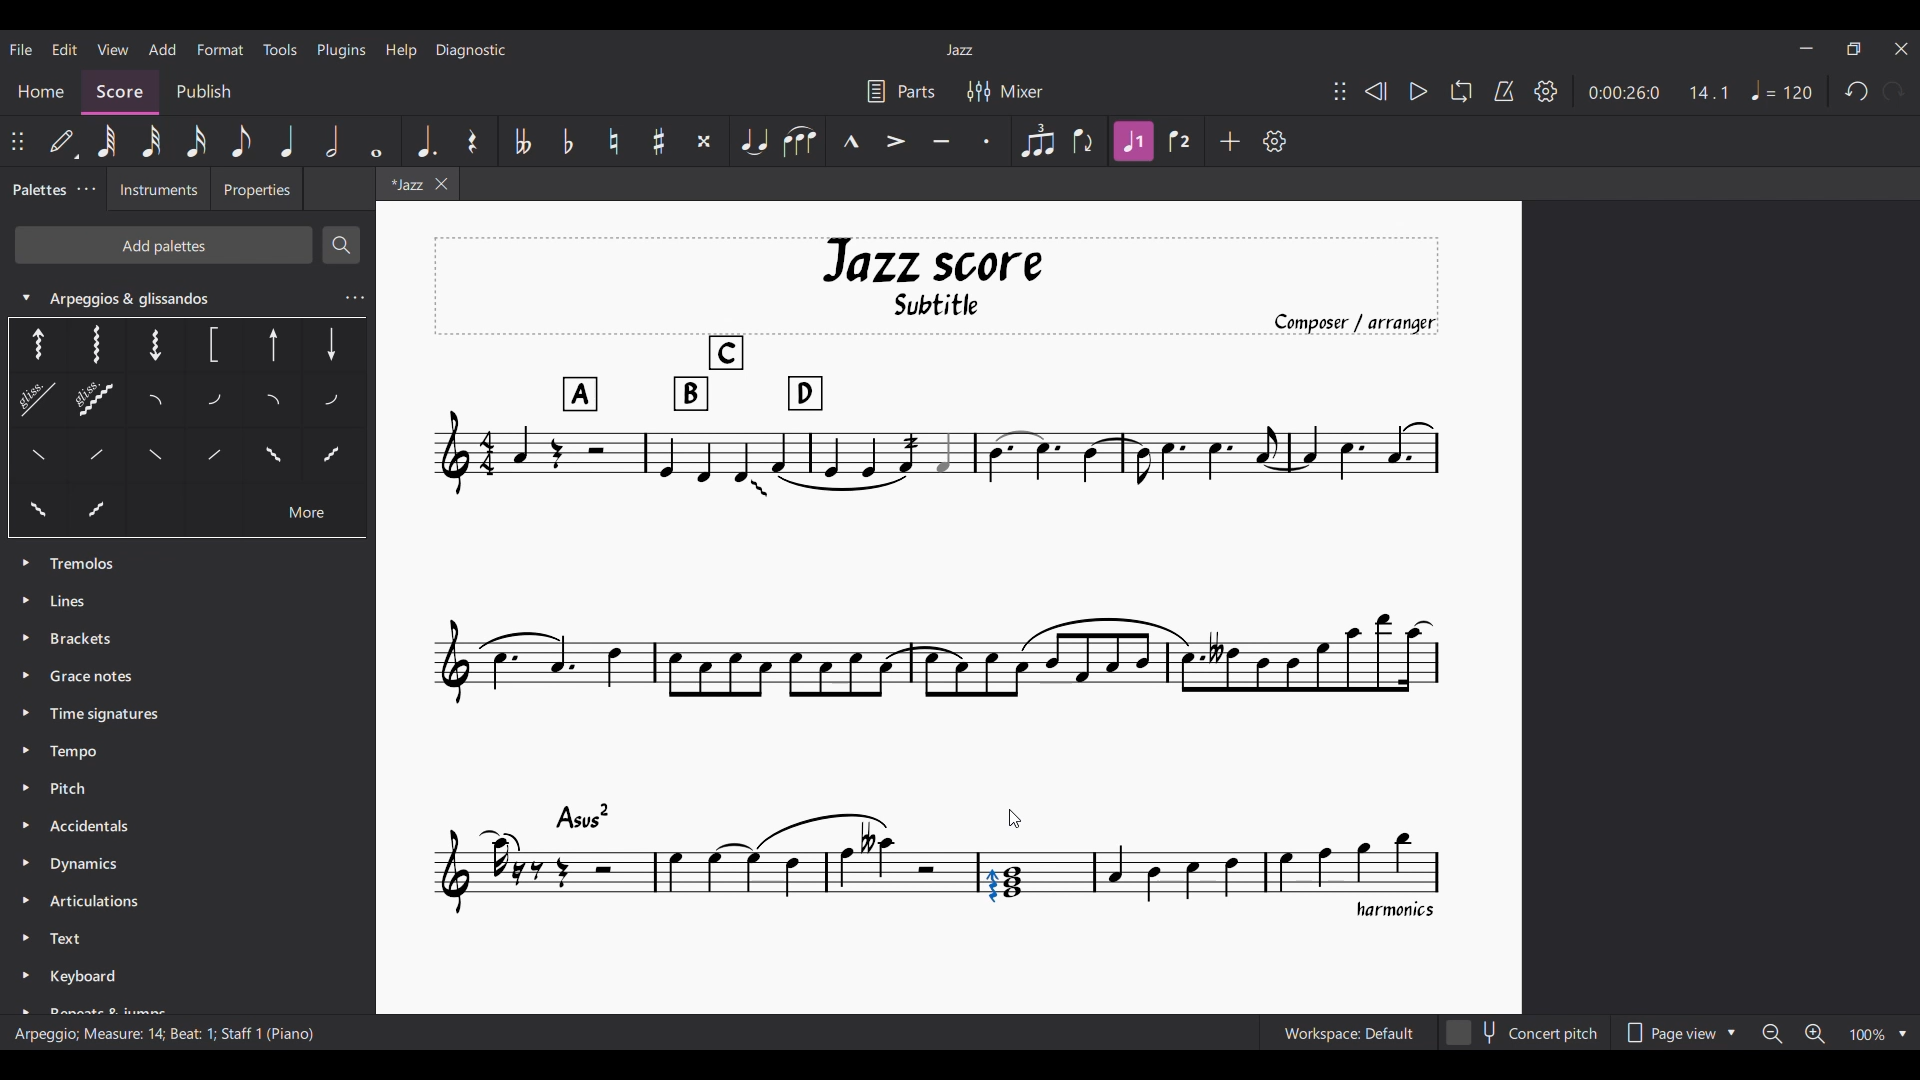 Image resolution: width=1920 pixels, height=1080 pixels. What do you see at coordinates (470, 50) in the screenshot?
I see `Diagnostic menu` at bounding box center [470, 50].